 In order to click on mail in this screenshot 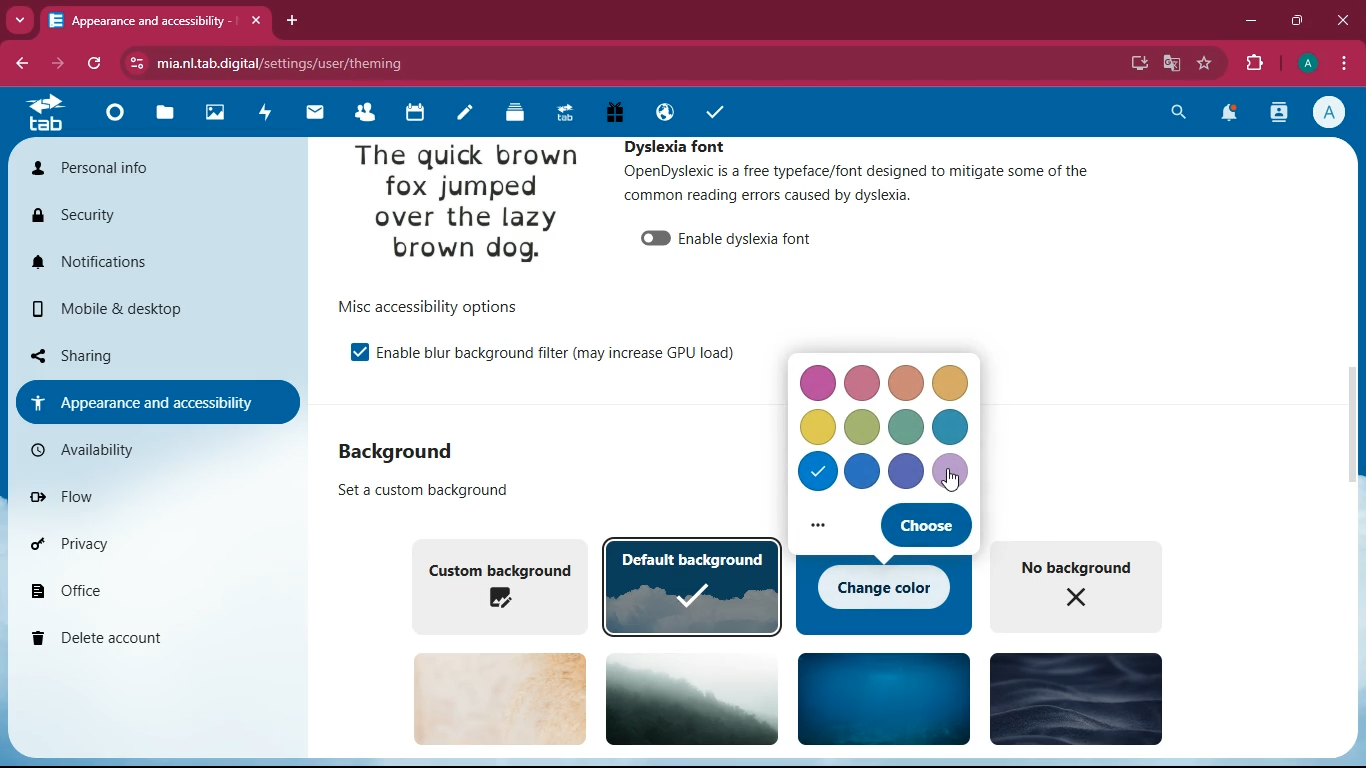, I will do `click(310, 113)`.